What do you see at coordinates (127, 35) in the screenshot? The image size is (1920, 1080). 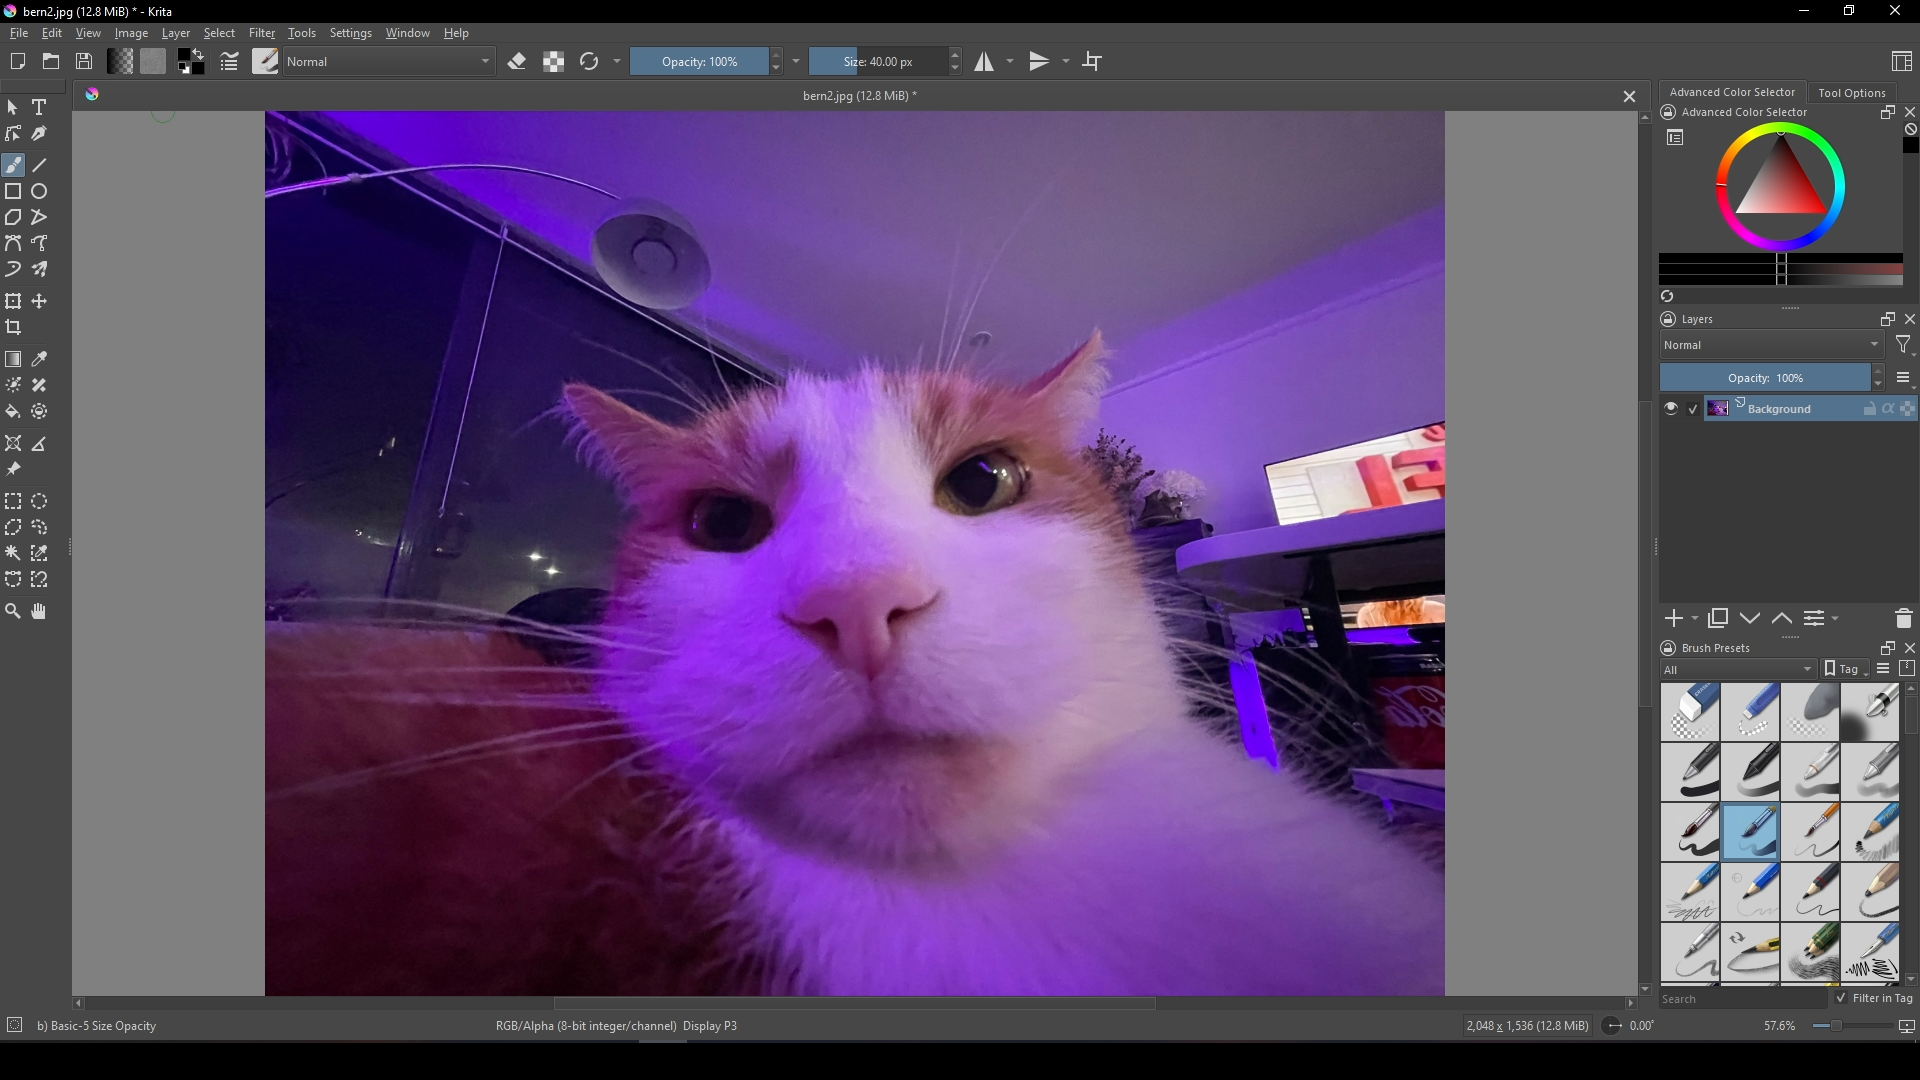 I see `image` at bounding box center [127, 35].